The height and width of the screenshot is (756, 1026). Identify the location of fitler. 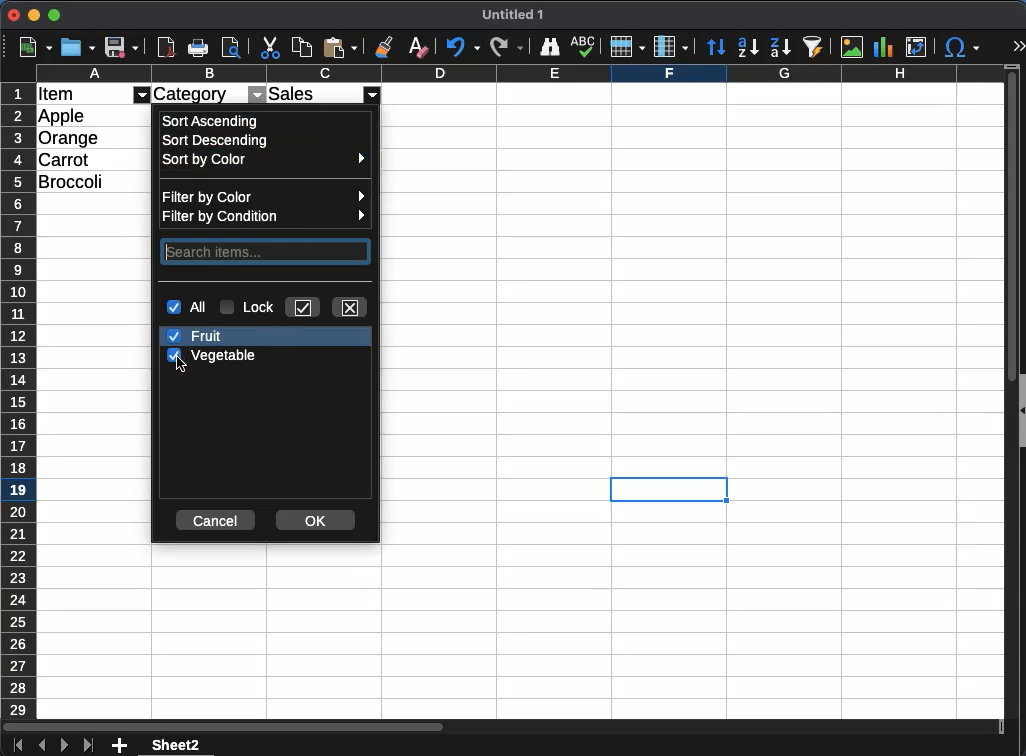
(374, 94).